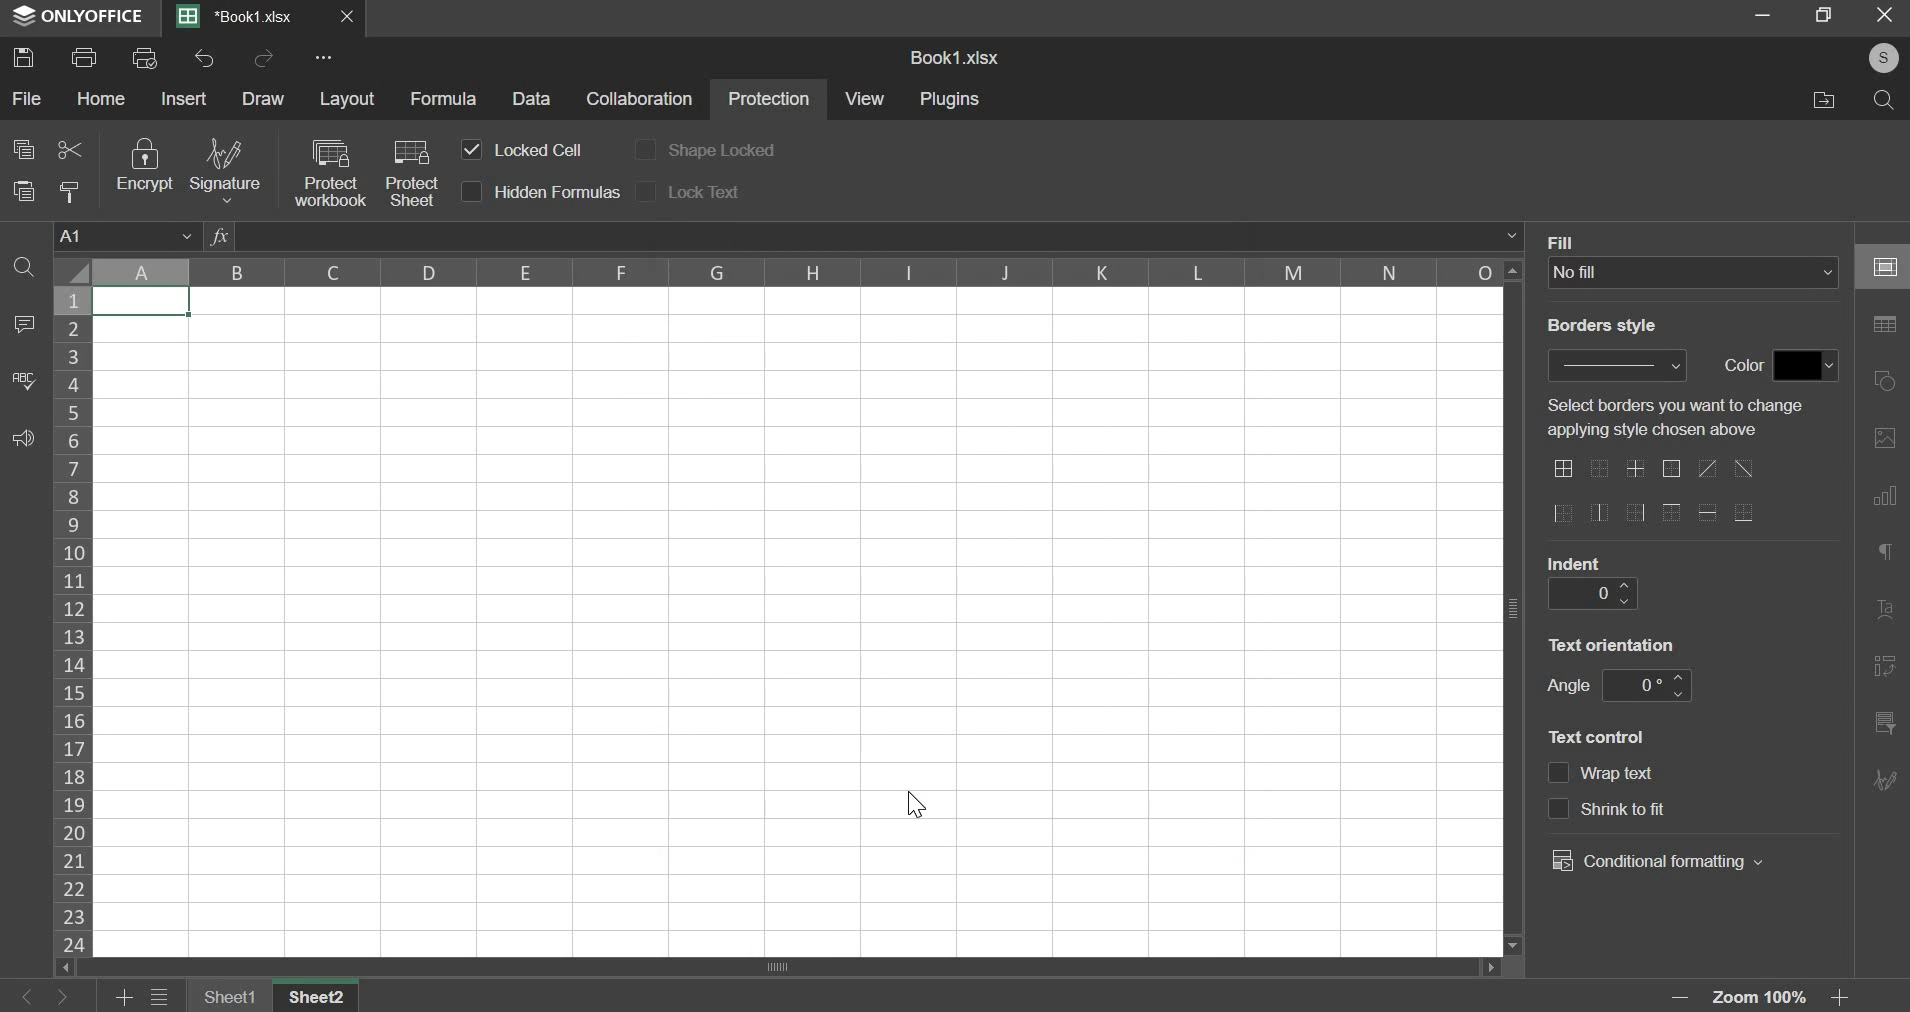 This screenshot has height=1012, width=1910. Describe the element at coordinates (160, 998) in the screenshot. I see `menu` at that location.